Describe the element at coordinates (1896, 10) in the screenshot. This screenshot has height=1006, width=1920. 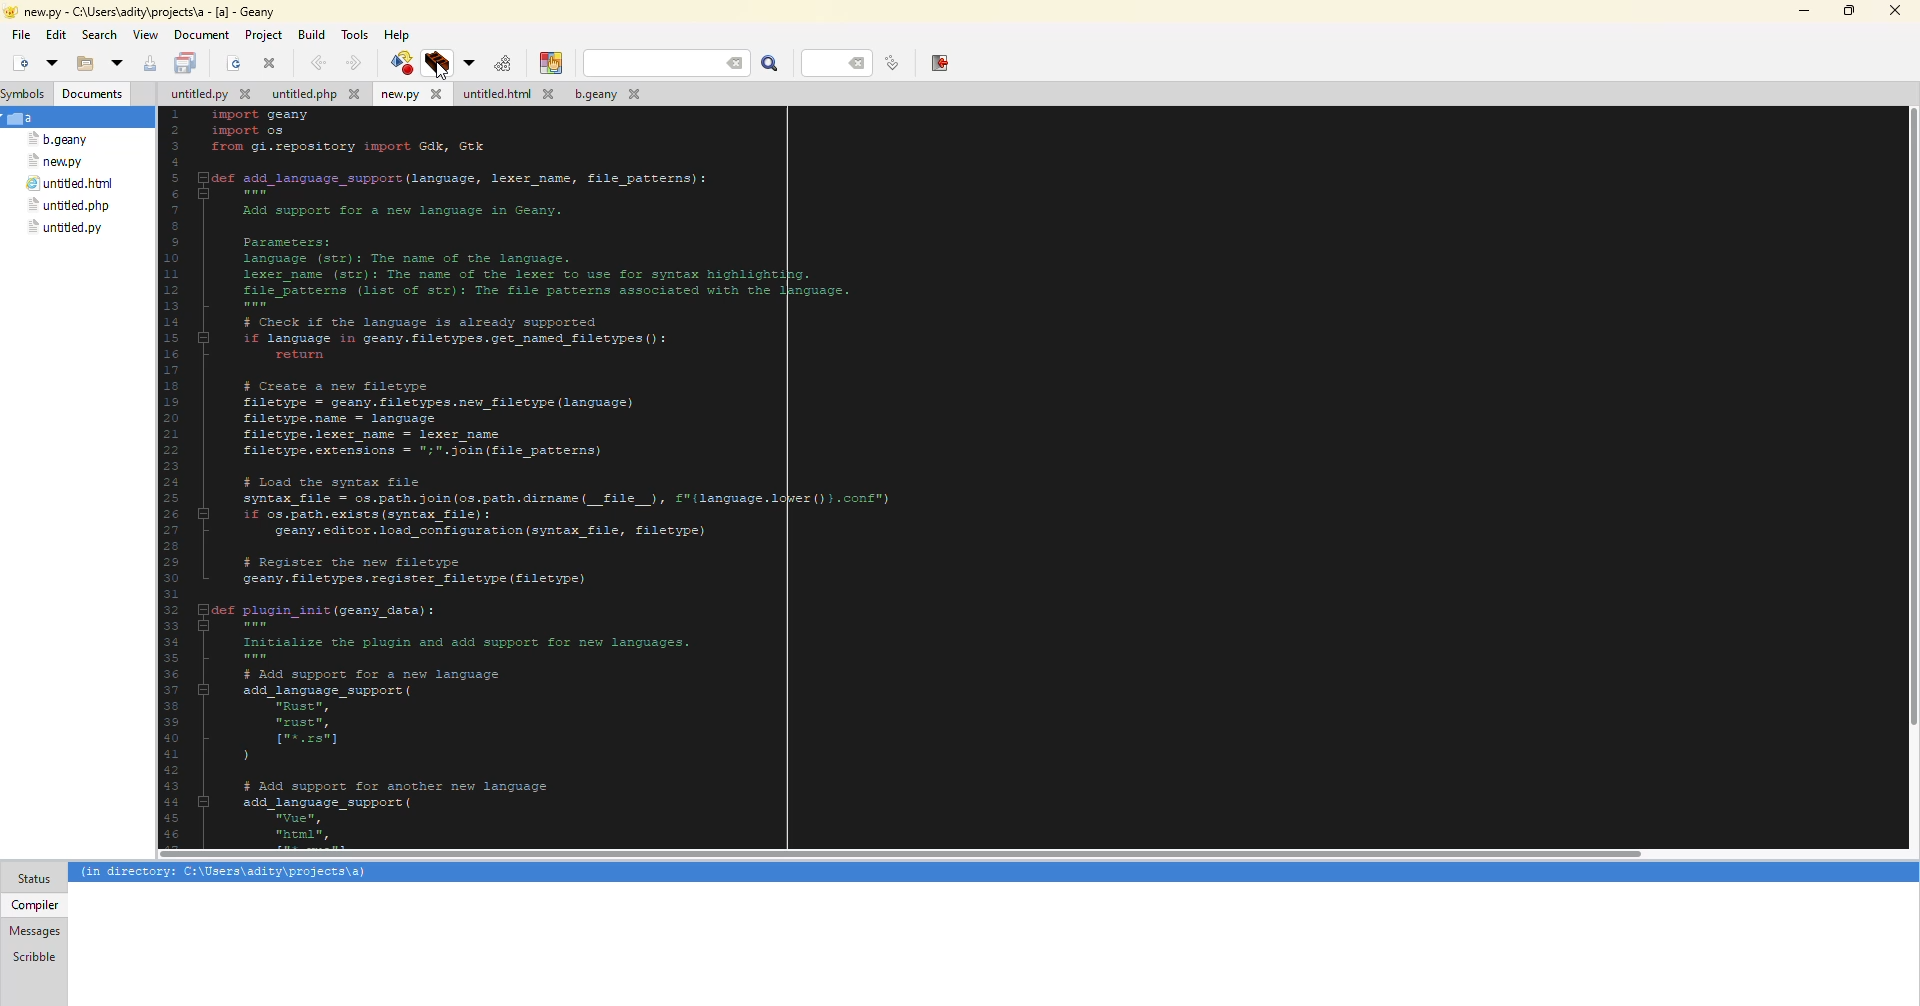
I see `close` at that location.